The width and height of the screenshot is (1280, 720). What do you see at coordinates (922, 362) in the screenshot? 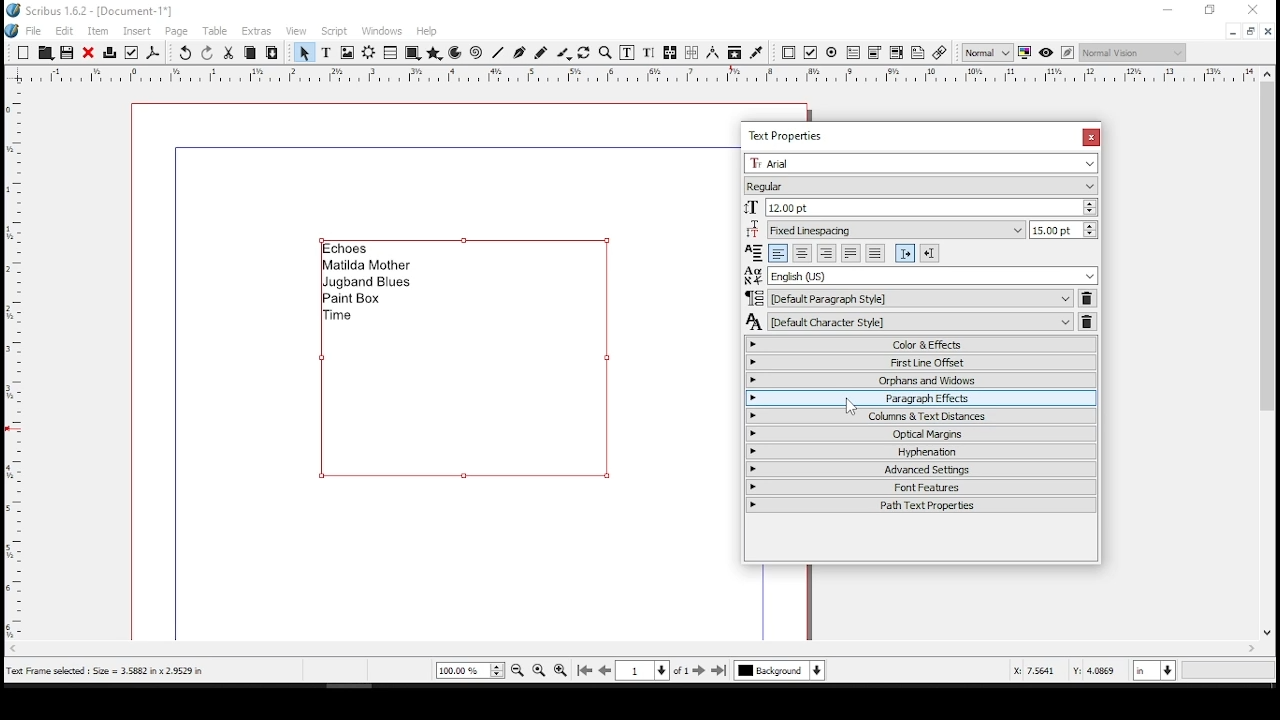
I see `first line offset` at bounding box center [922, 362].